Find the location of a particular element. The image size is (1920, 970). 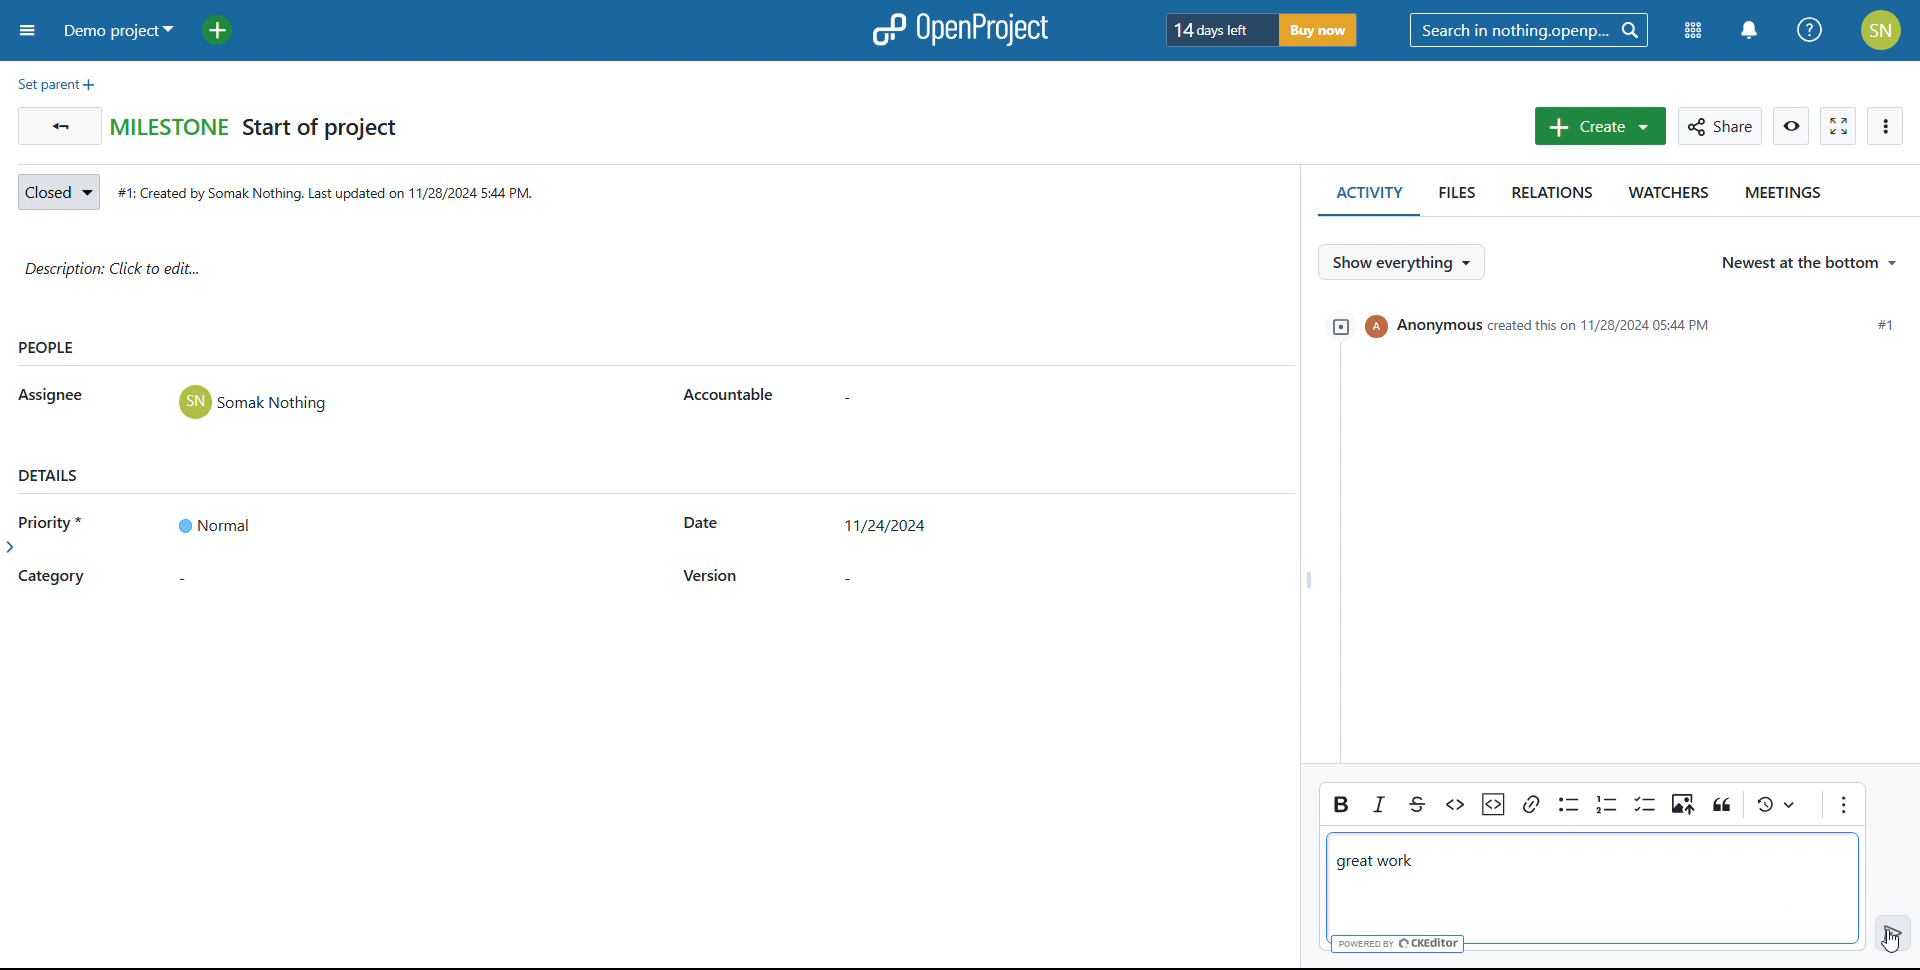

activate zen mode is located at coordinates (1839, 127).